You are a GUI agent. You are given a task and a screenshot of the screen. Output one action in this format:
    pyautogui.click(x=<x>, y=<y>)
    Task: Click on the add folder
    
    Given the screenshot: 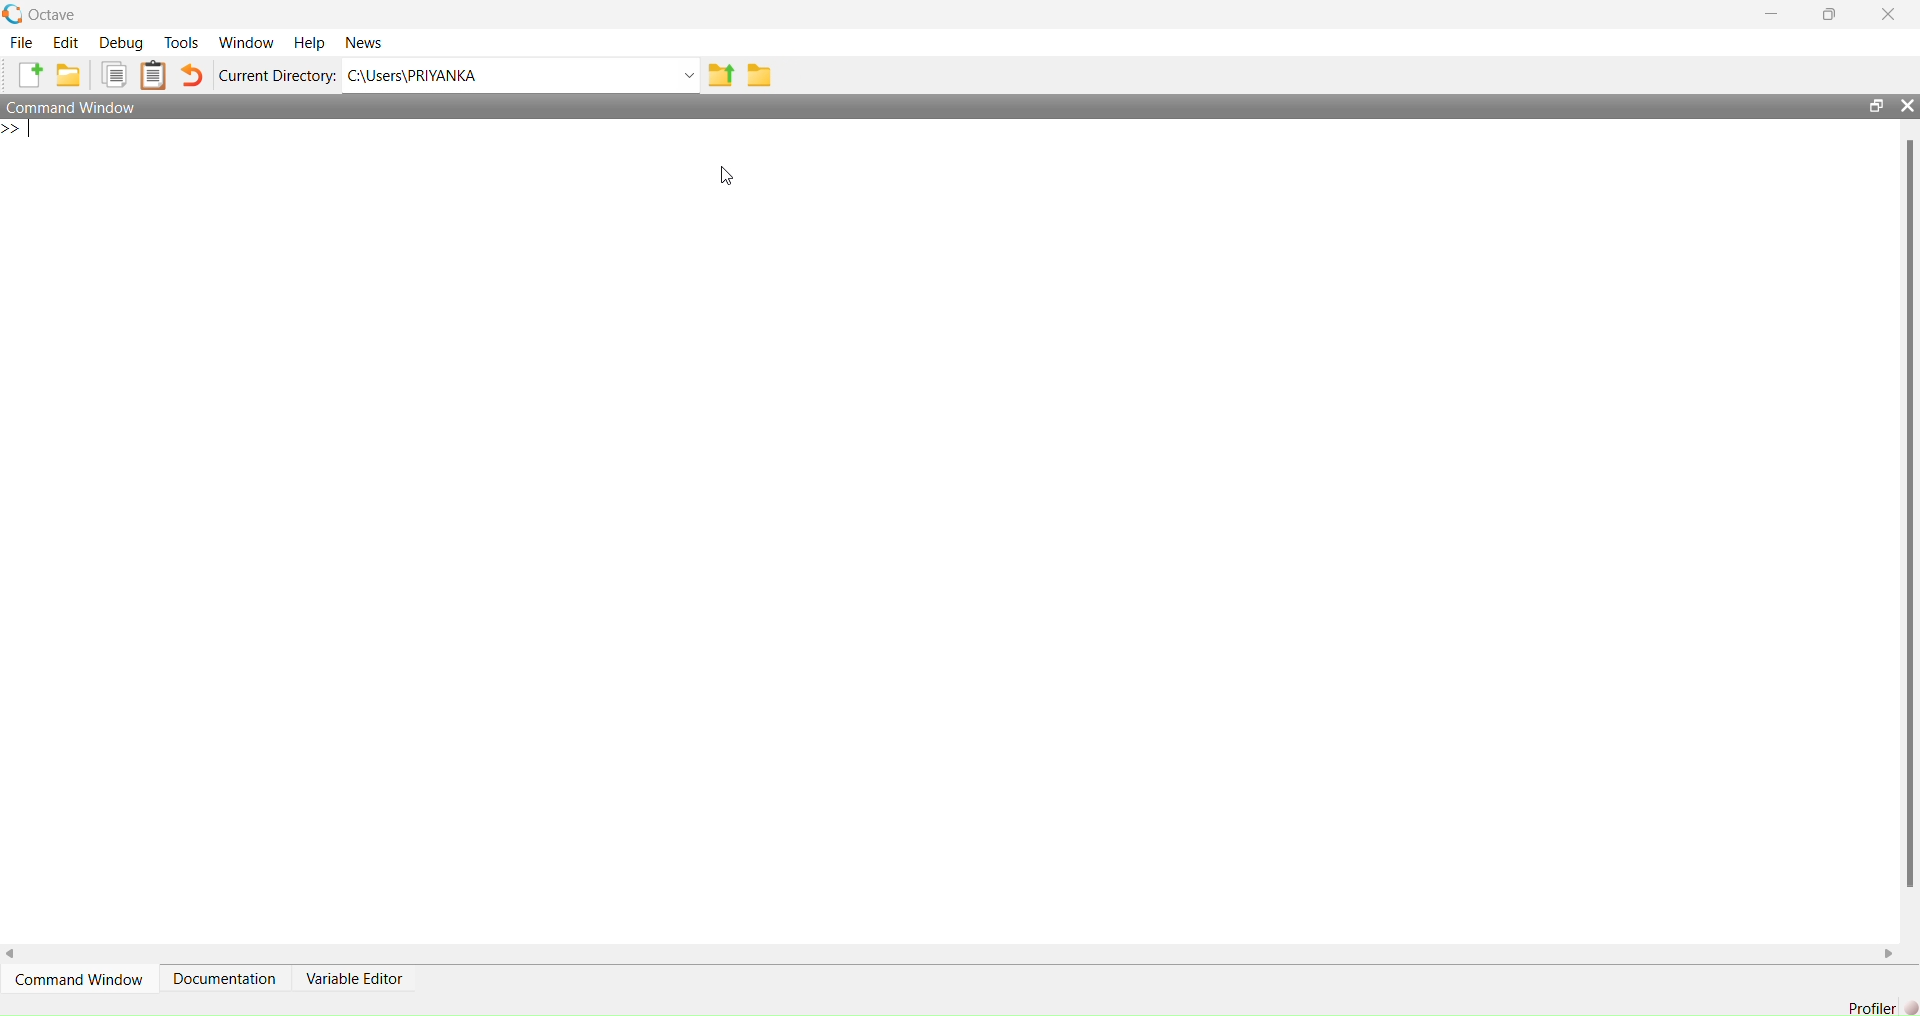 What is the action you would take?
    pyautogui.click(x=69, y=74)
    